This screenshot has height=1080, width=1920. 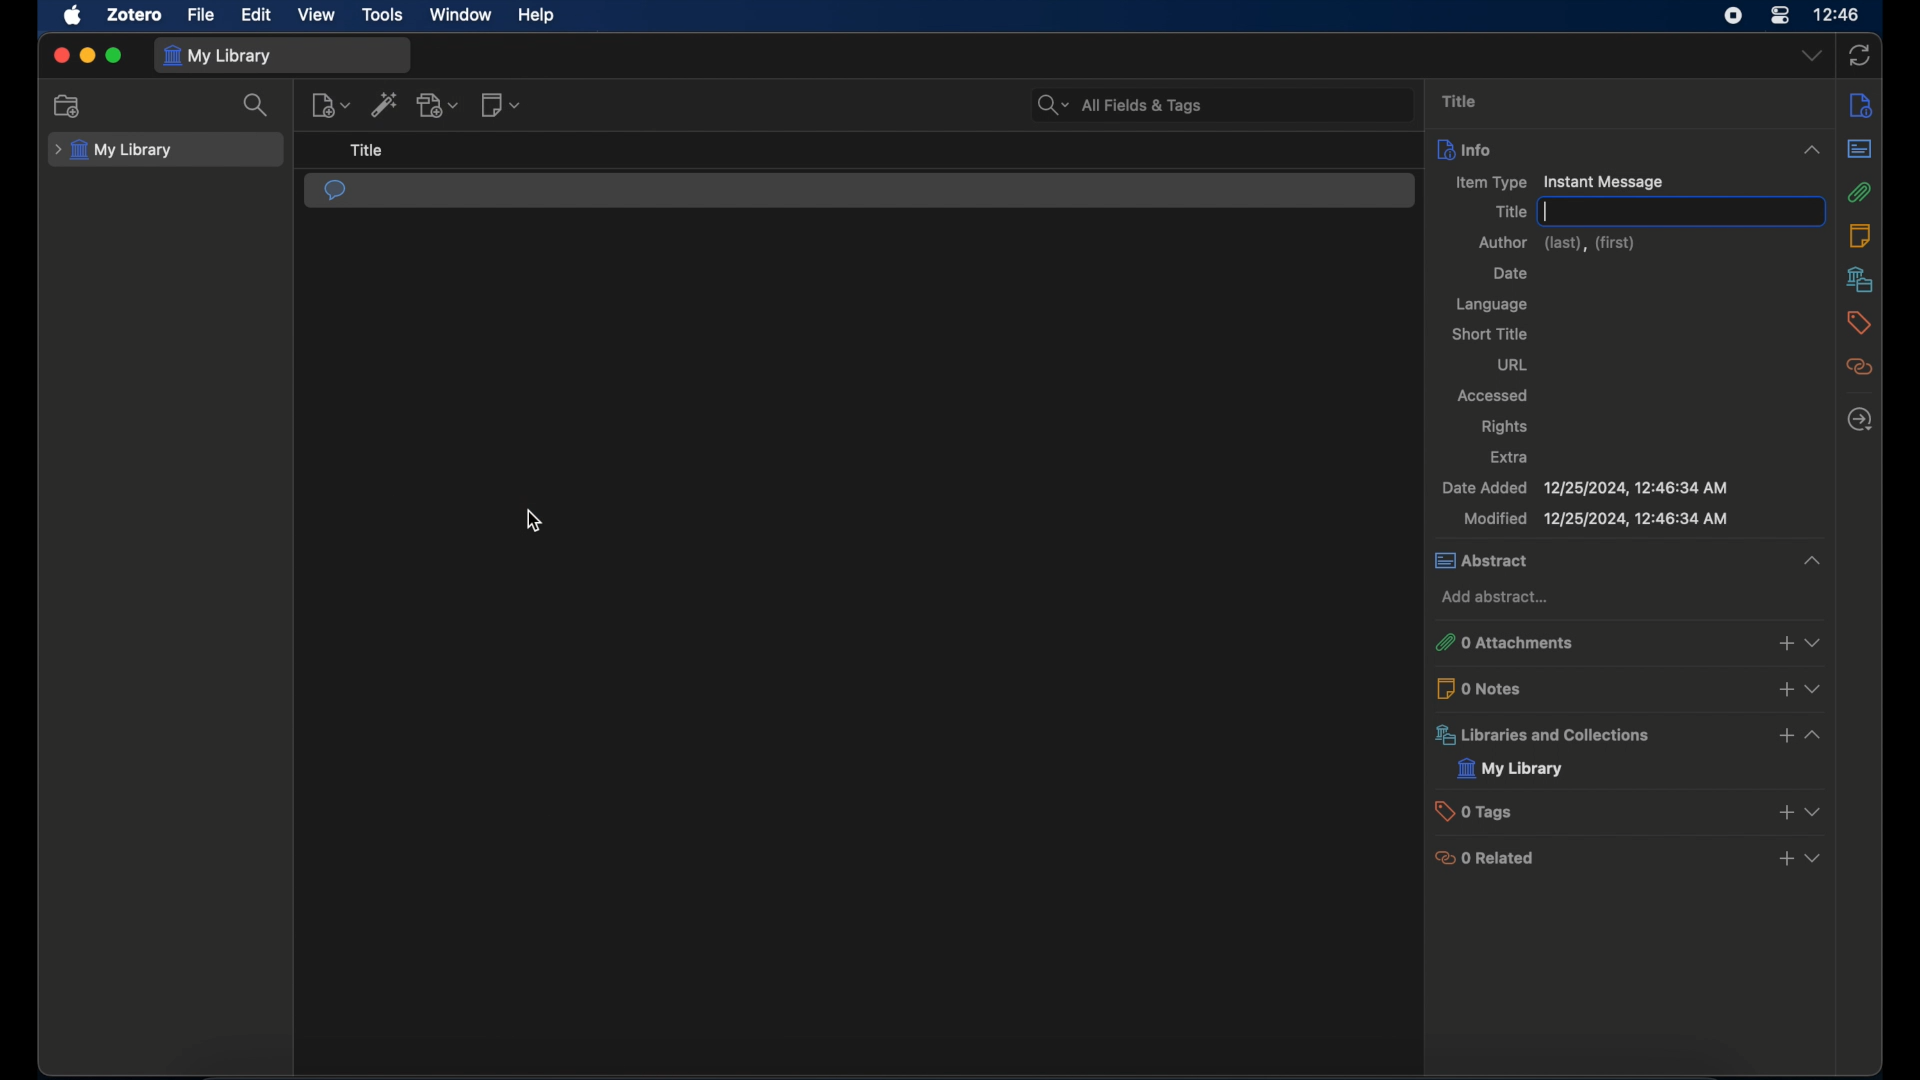 I want to click on new note, so click(x=502, y=105).